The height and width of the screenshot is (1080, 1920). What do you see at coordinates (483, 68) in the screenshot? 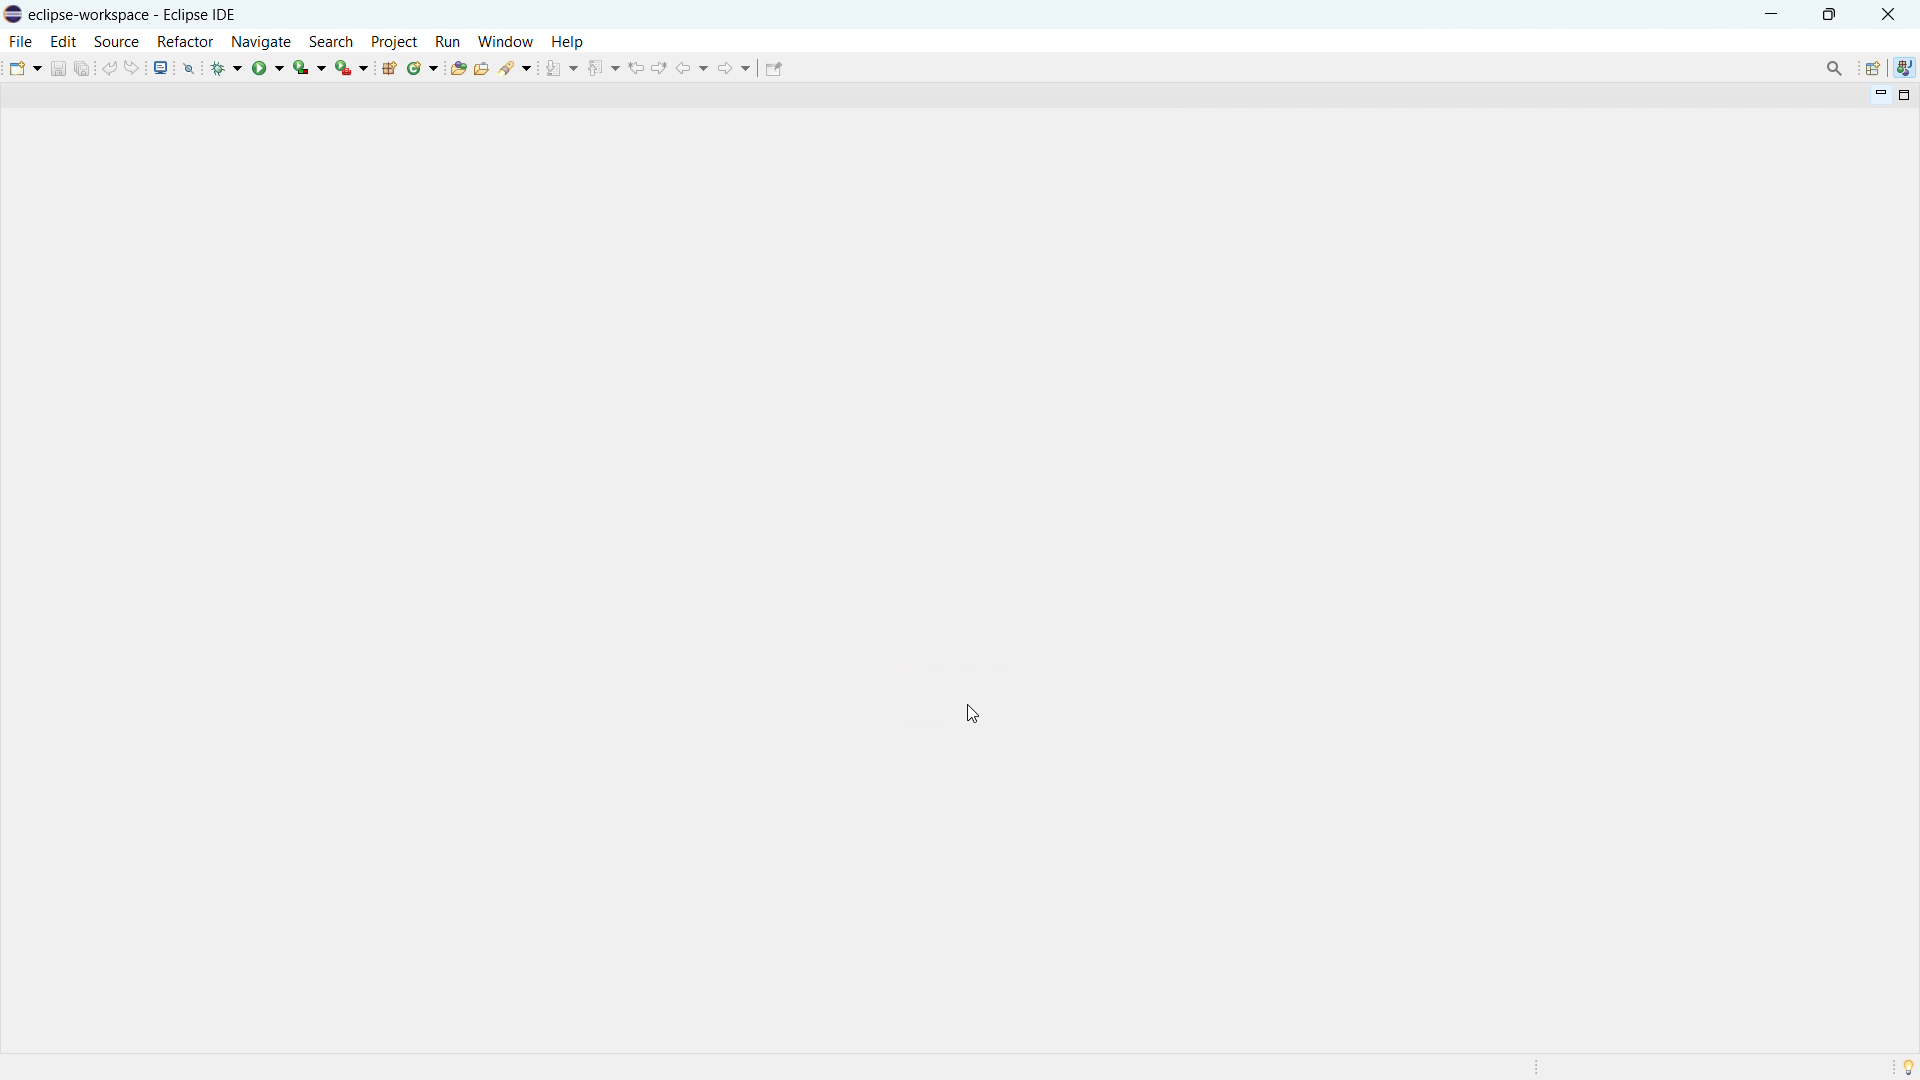
I see `open task` at bounding box center [483, 68].